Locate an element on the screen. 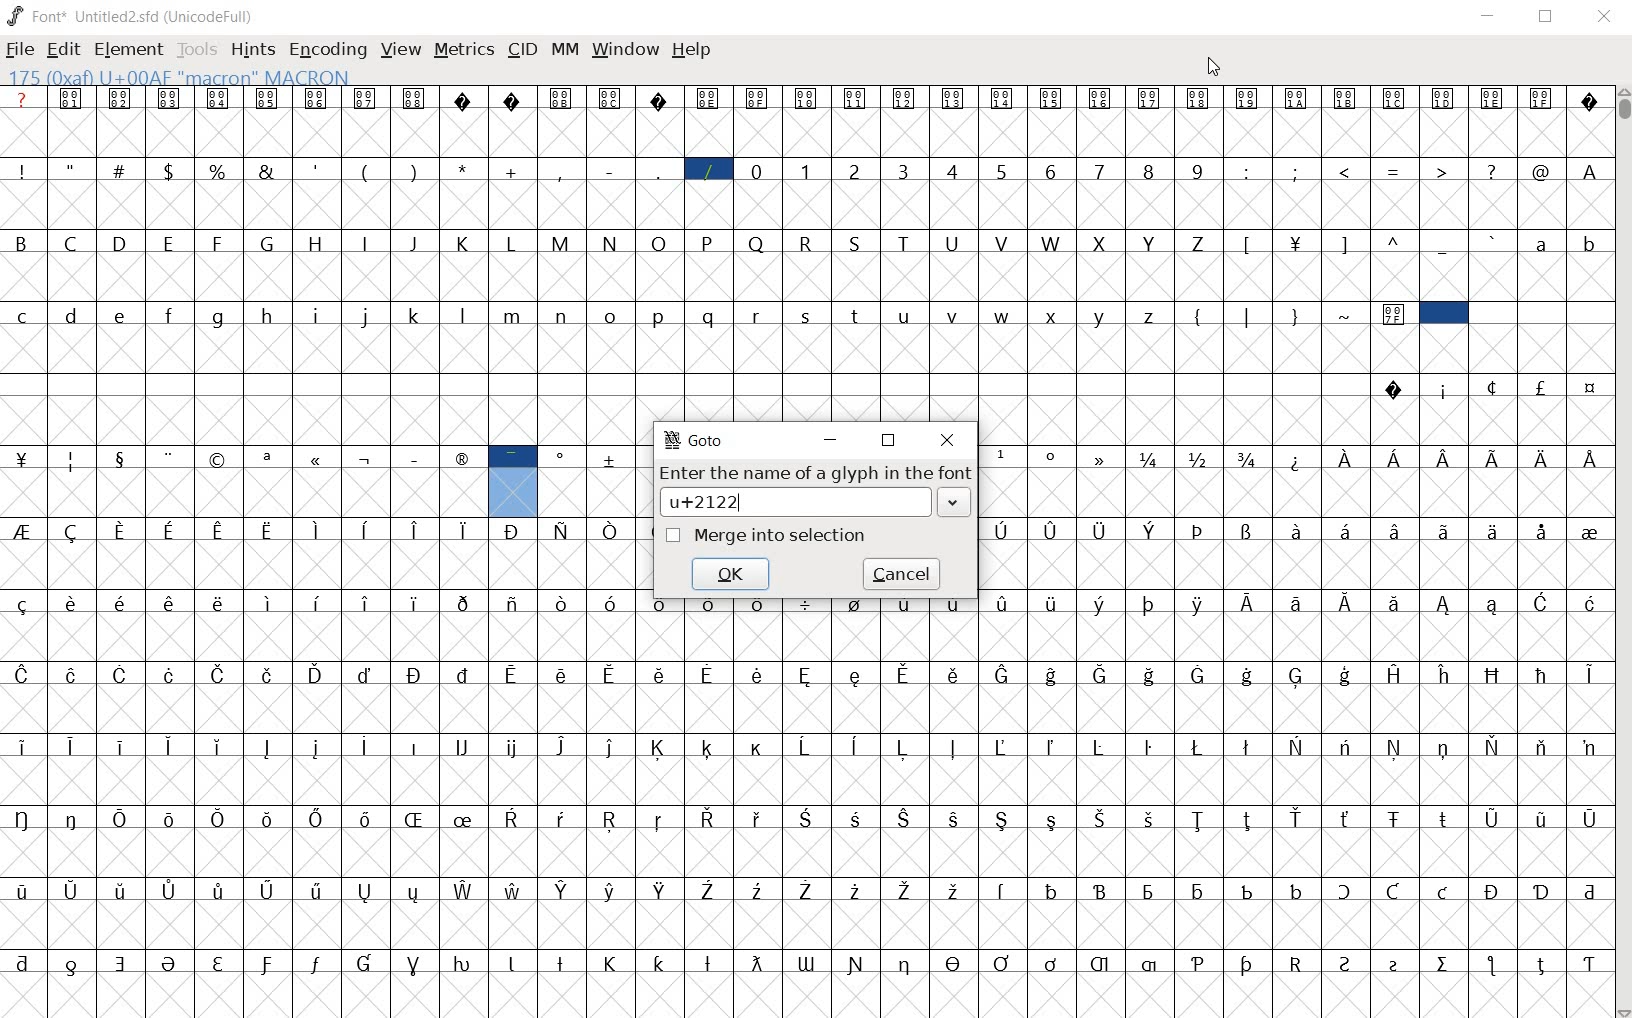 The height and width of the screenshot is (1018, 1632). VIEW is located at coordinates (401, 51).